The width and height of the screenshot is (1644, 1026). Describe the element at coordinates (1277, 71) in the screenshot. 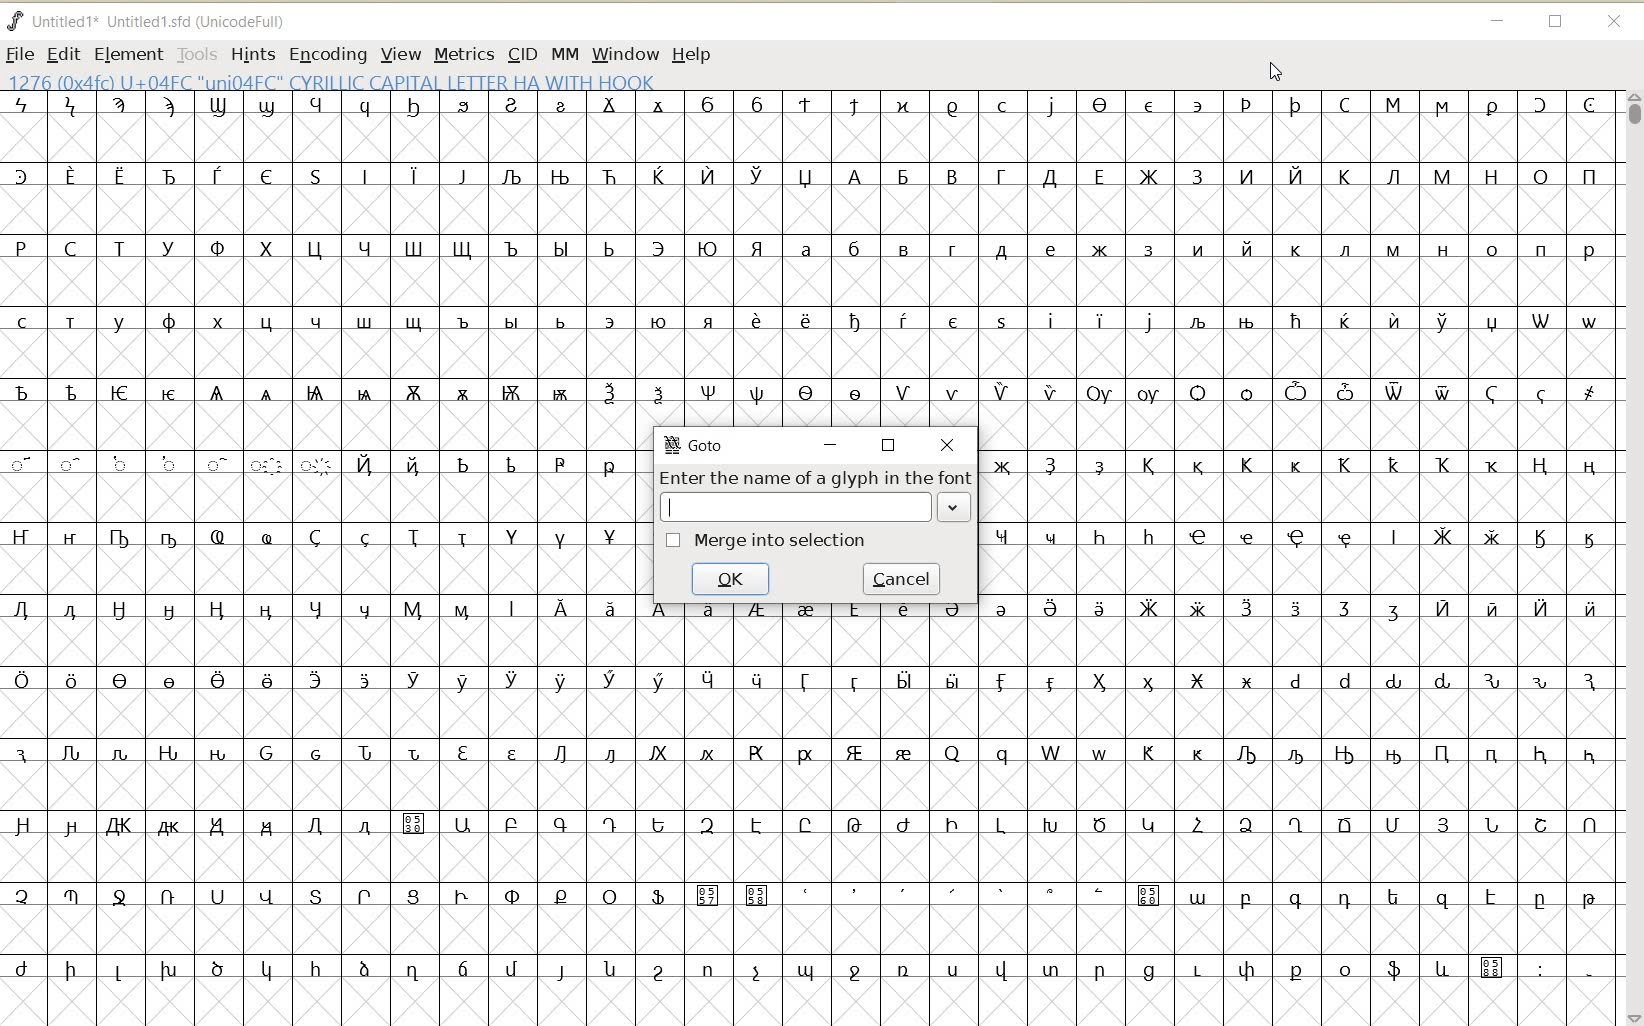

I see `CURSOR` at that location.